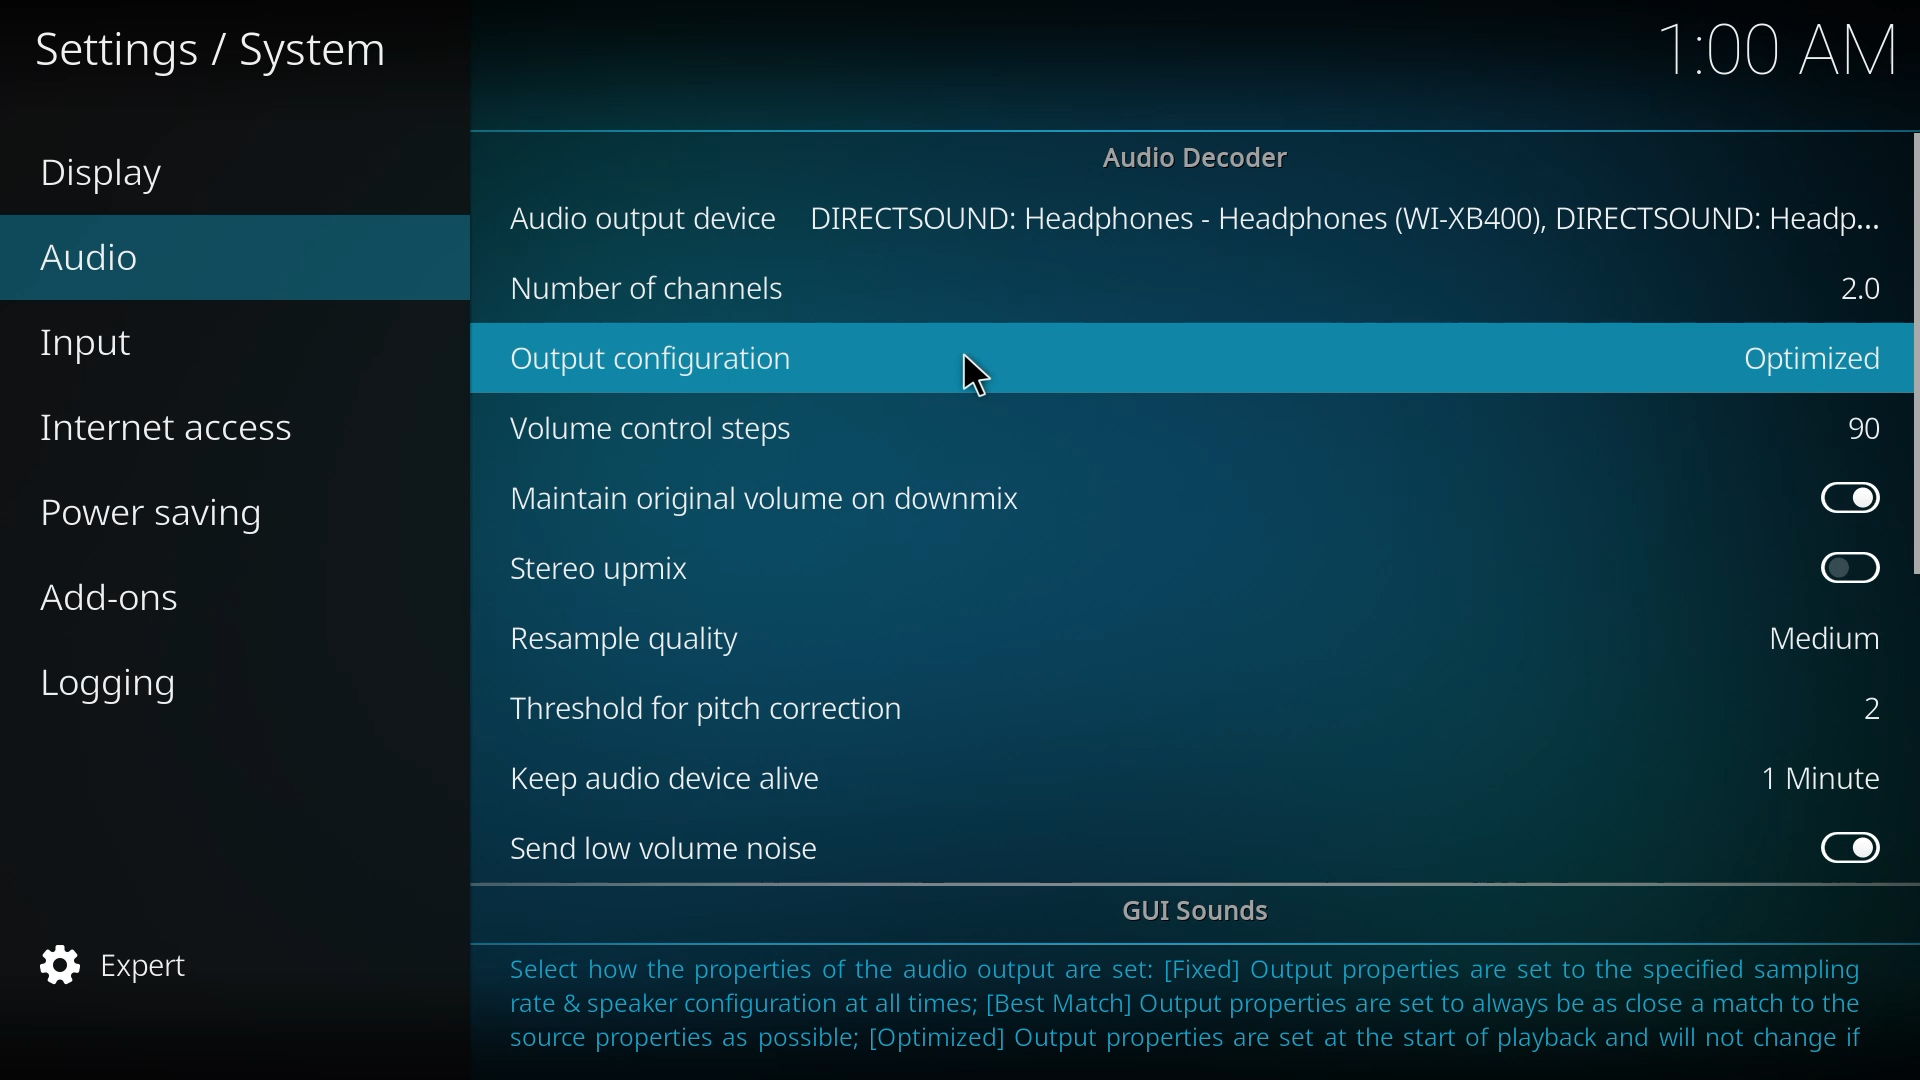 The width and height of the screenshot is (1920, 1080). What do you see at coordinates (1844, 845) in the screenshot?
I see `enabled` at bounding box center [1844, 845].